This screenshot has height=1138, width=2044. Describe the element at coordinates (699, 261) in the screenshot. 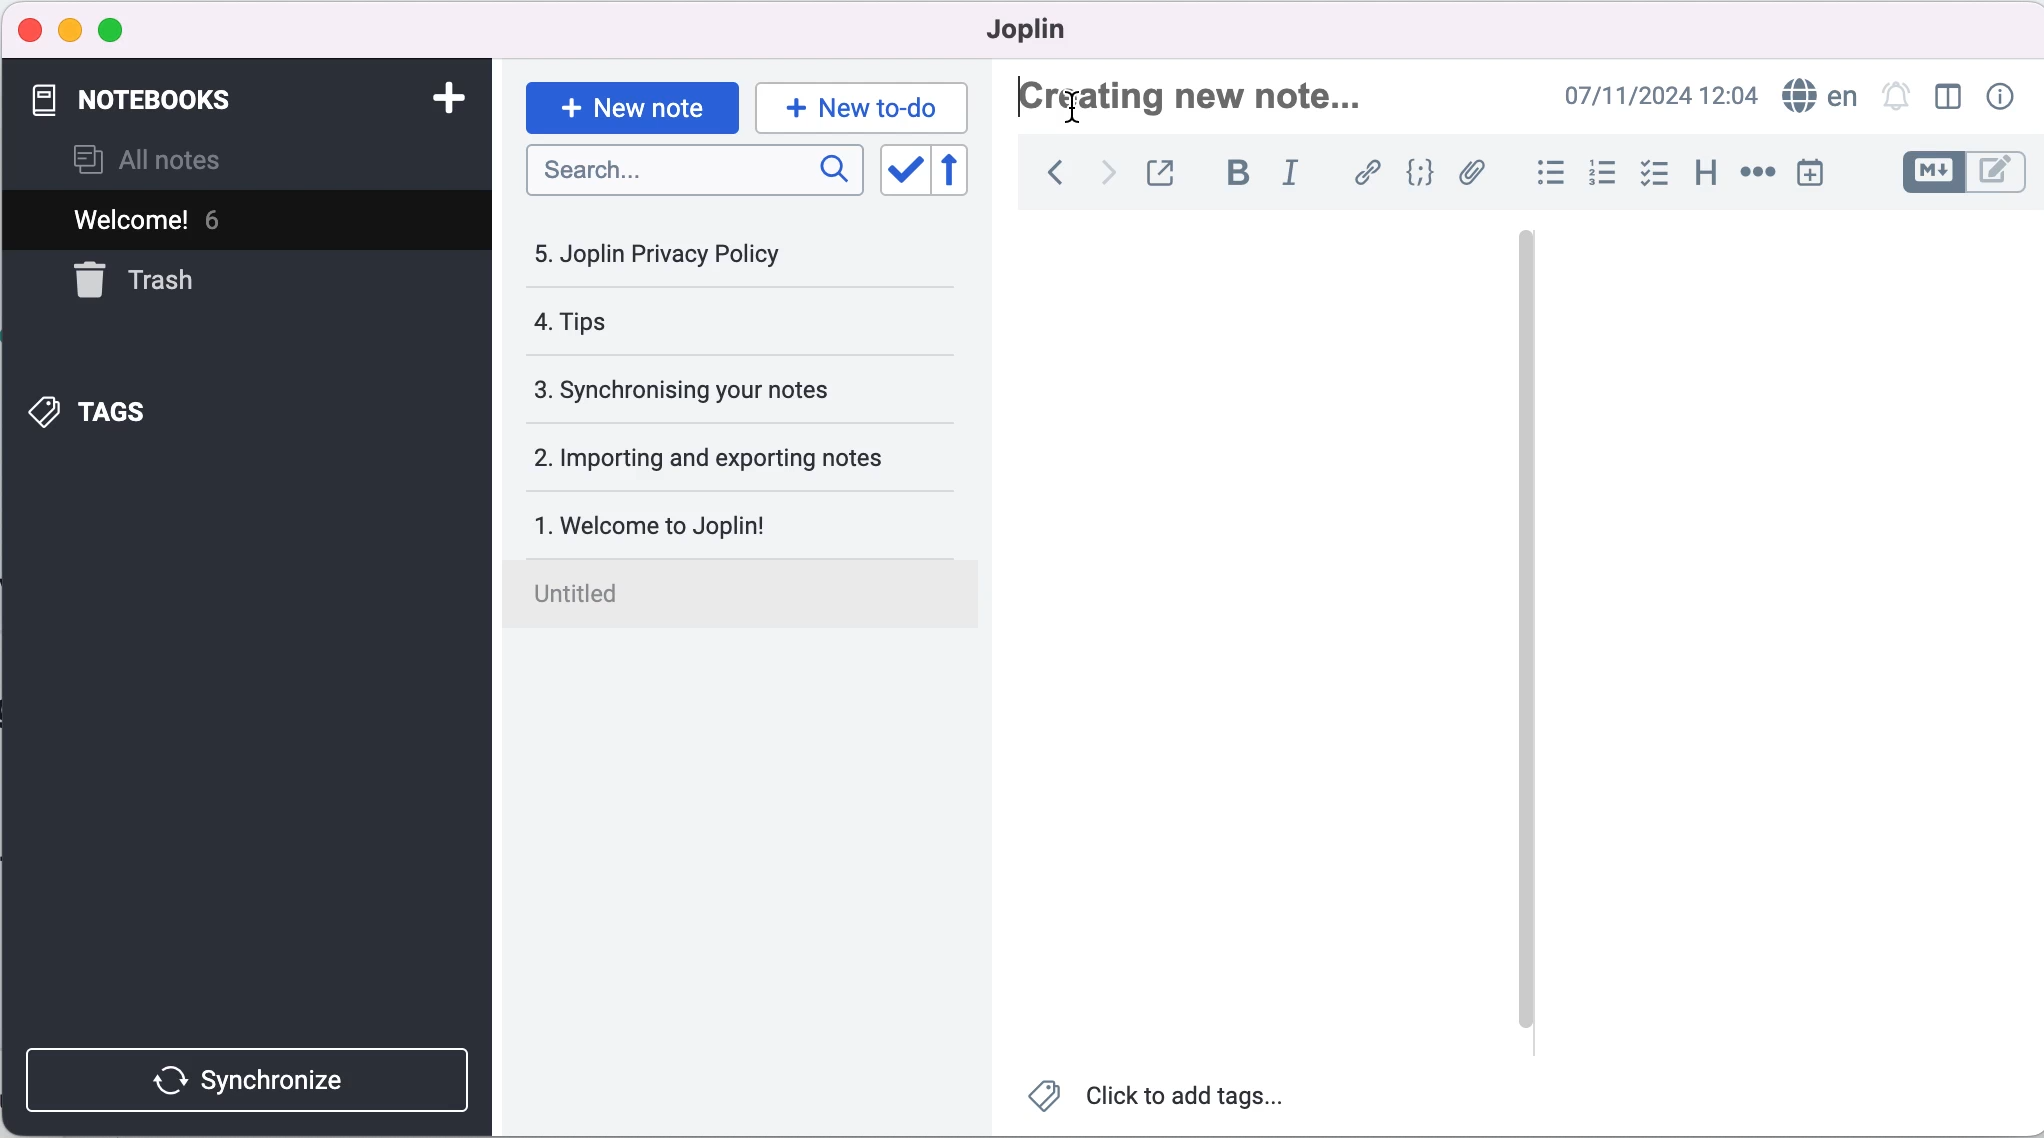

I see `joplin privacy policy` at that location.